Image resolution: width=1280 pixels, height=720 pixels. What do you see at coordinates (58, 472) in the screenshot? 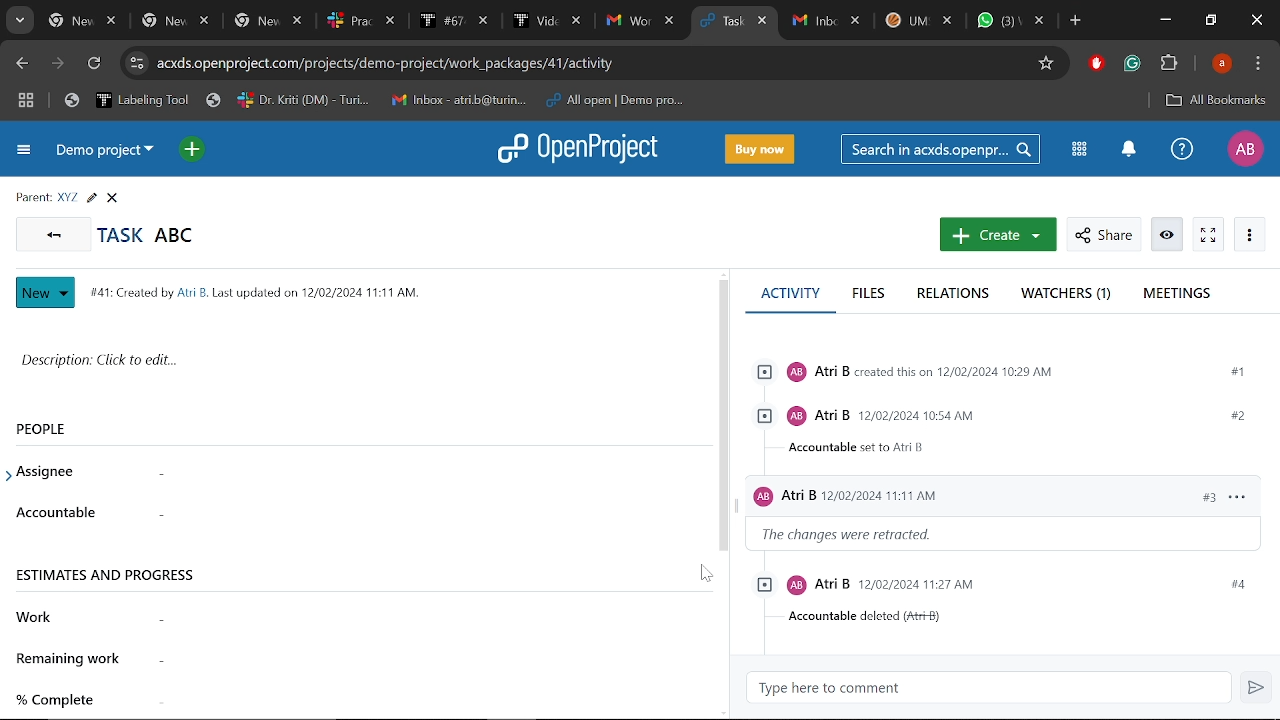
I see `Assignee` at bounding box center [58, 472].